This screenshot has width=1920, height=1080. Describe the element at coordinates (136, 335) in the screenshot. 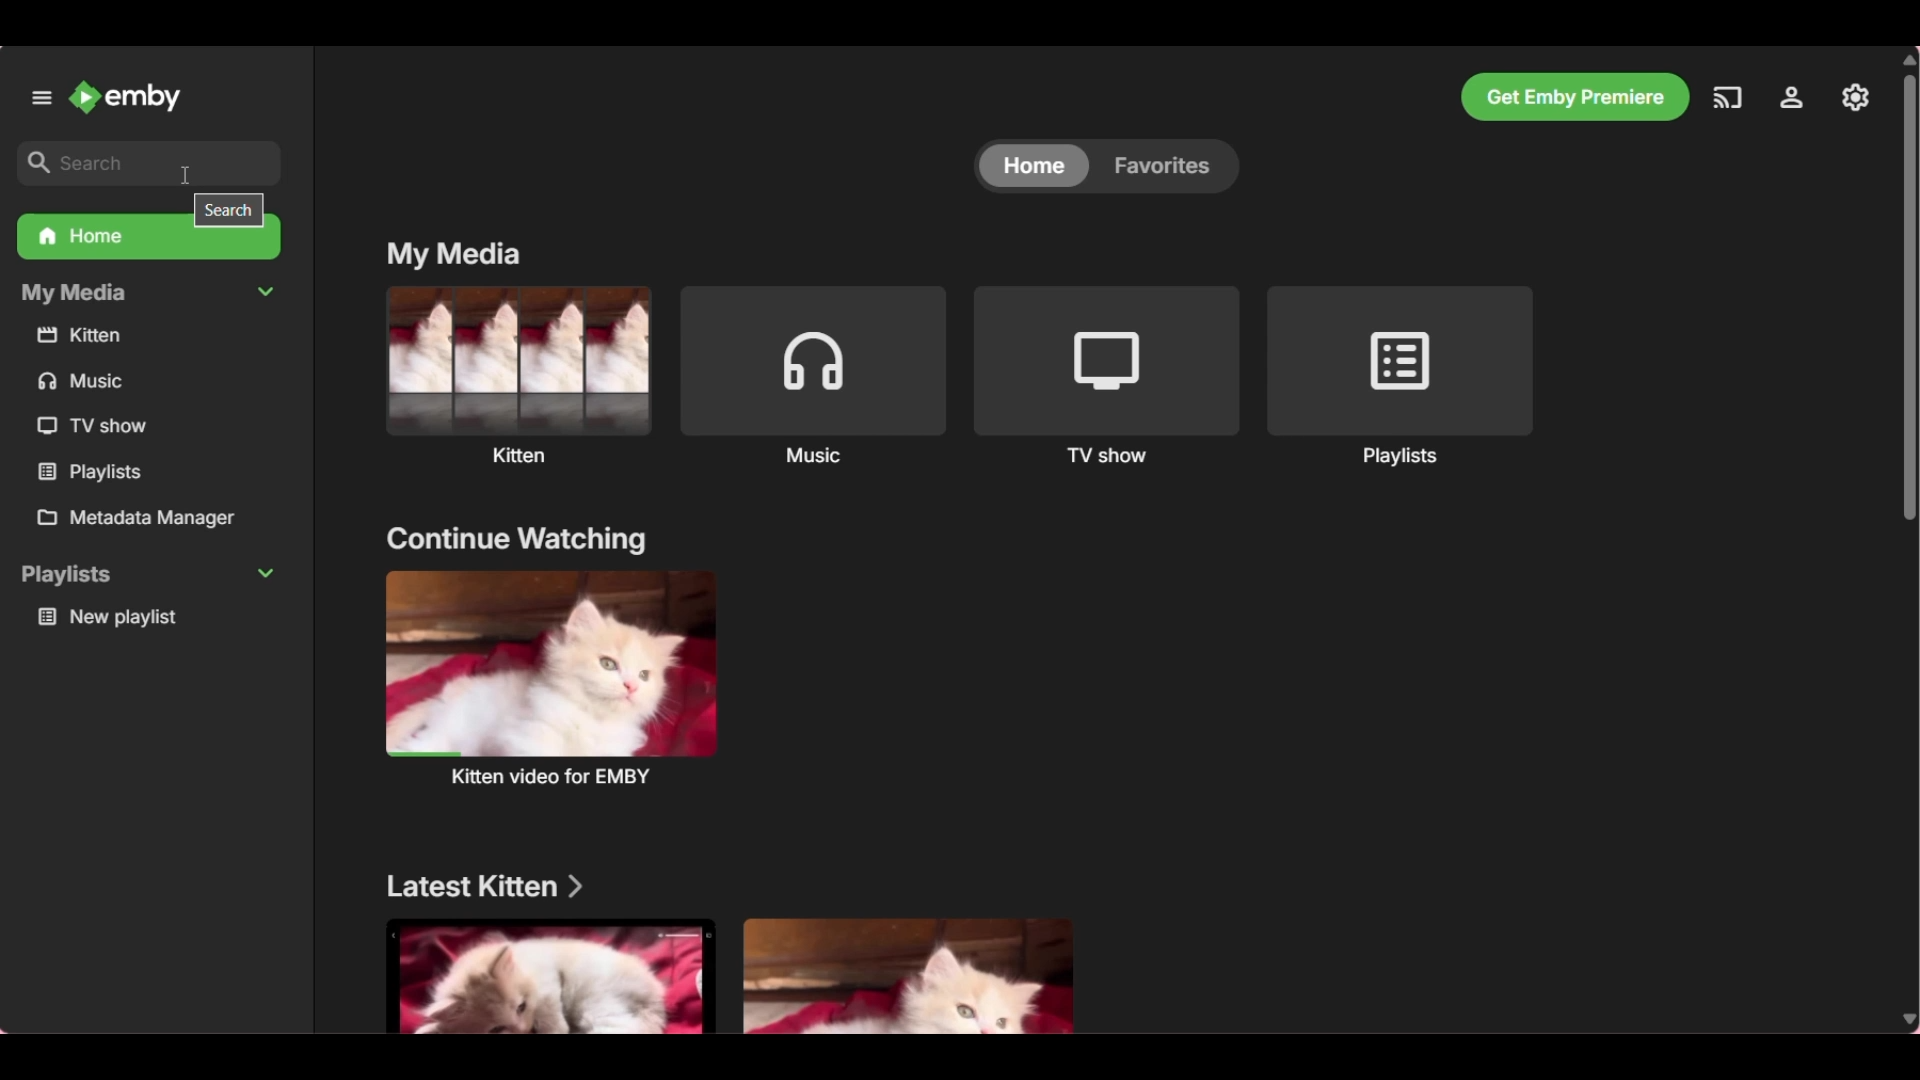

I see `kitten` at that location.